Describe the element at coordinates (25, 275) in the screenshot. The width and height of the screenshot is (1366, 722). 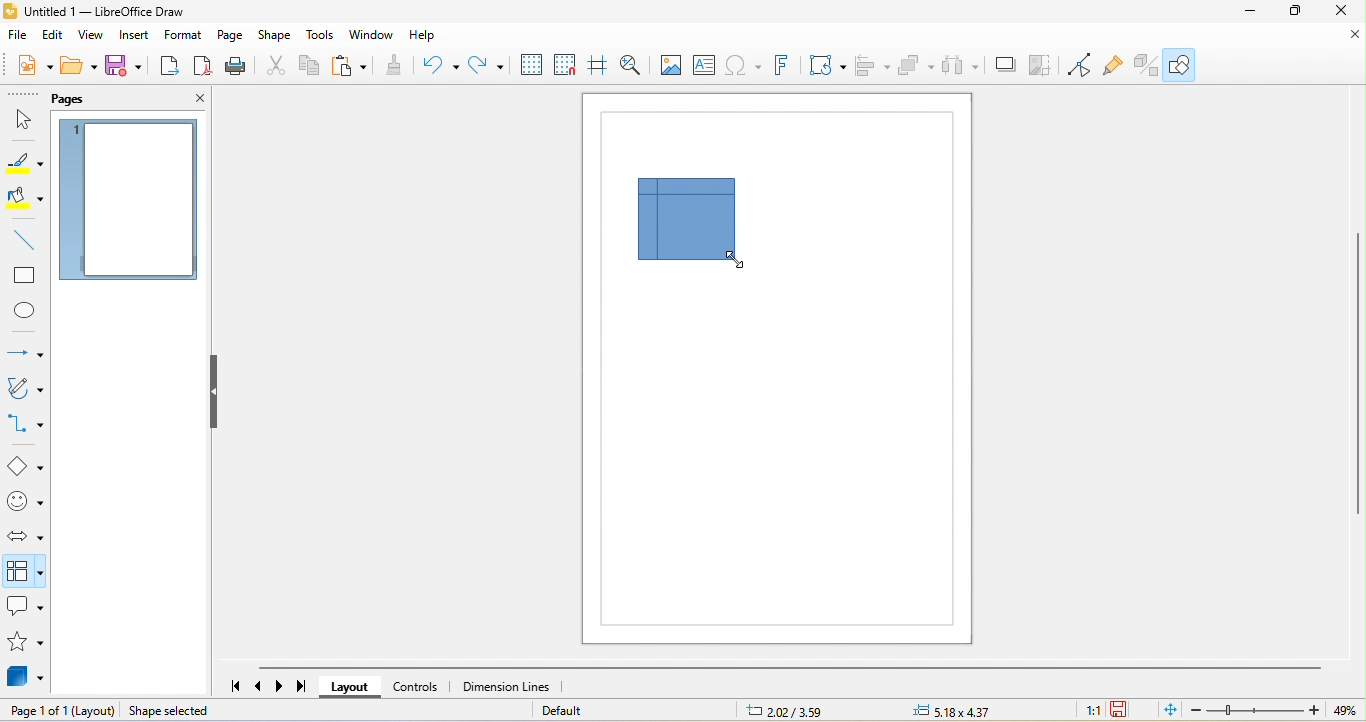
I see `rectangle` at that location.